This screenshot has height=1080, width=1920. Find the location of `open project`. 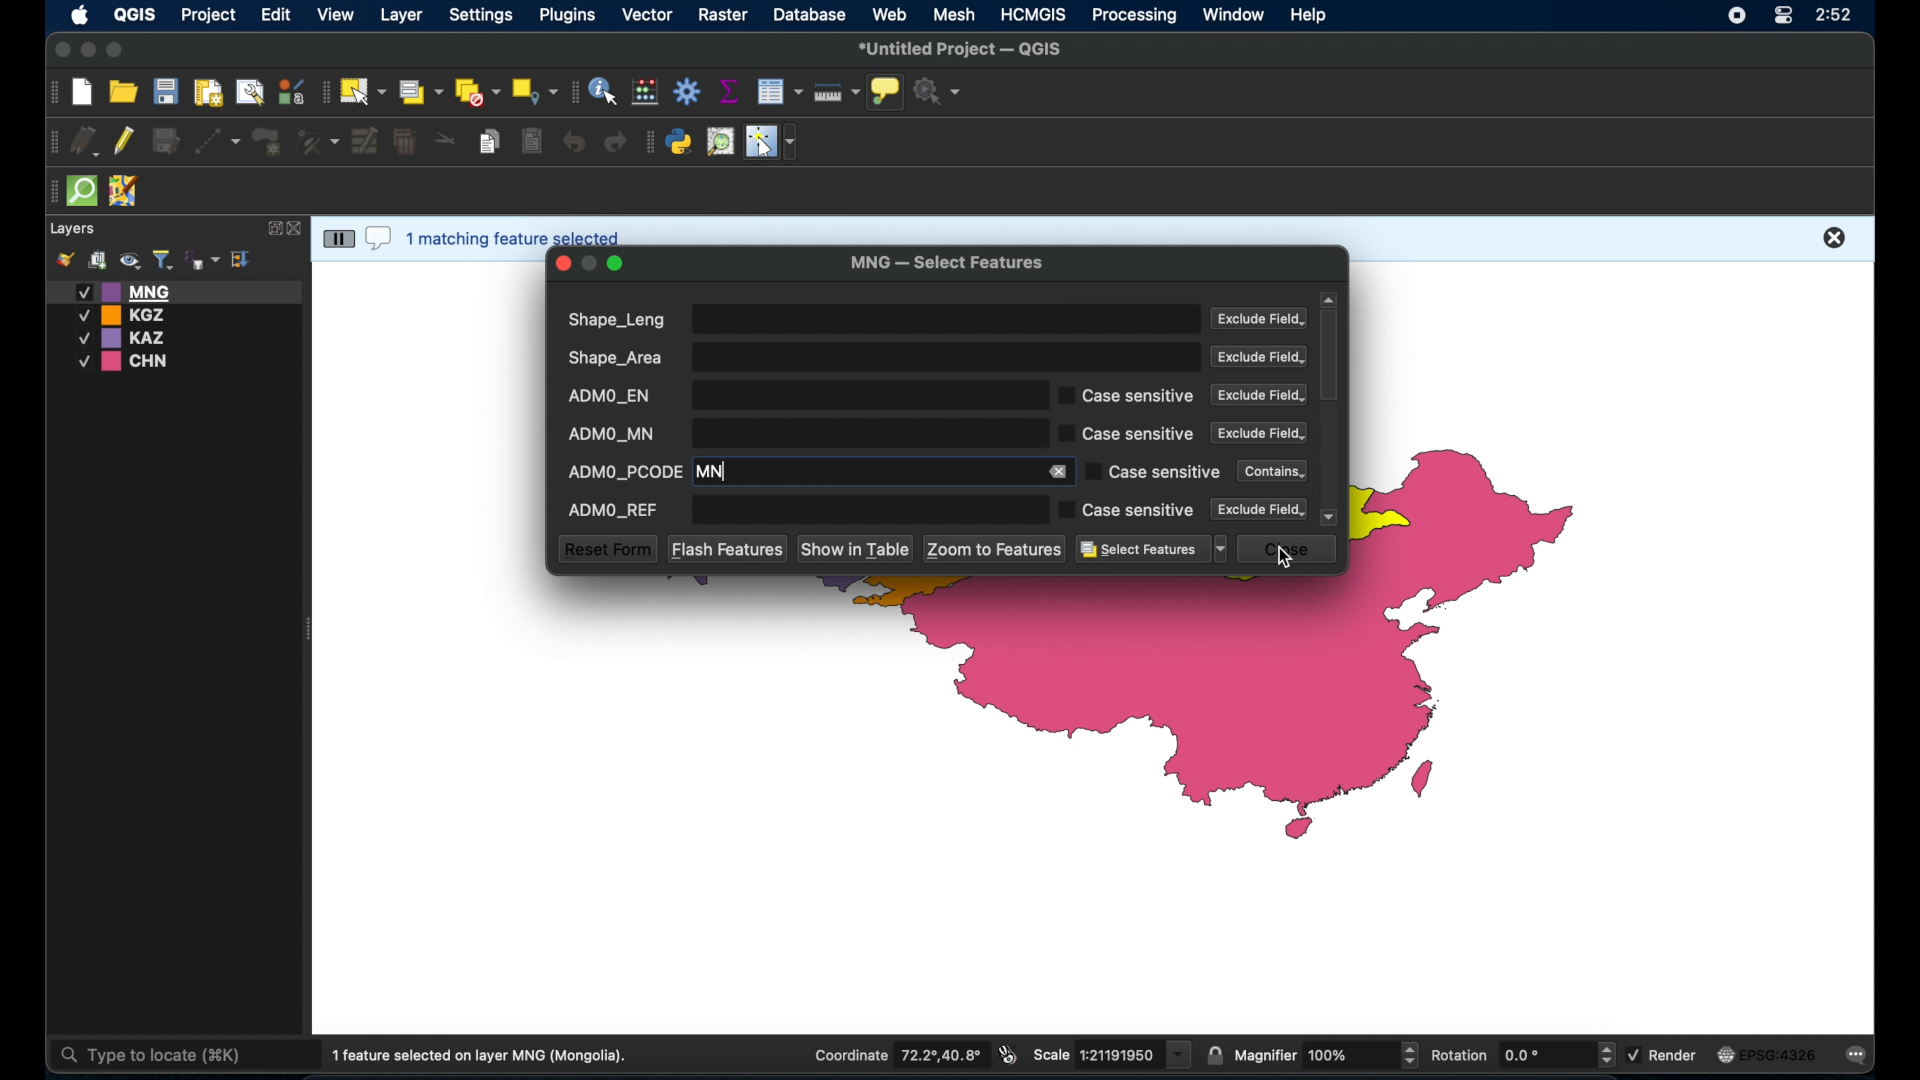

open project is located at coordinates (123, 91).